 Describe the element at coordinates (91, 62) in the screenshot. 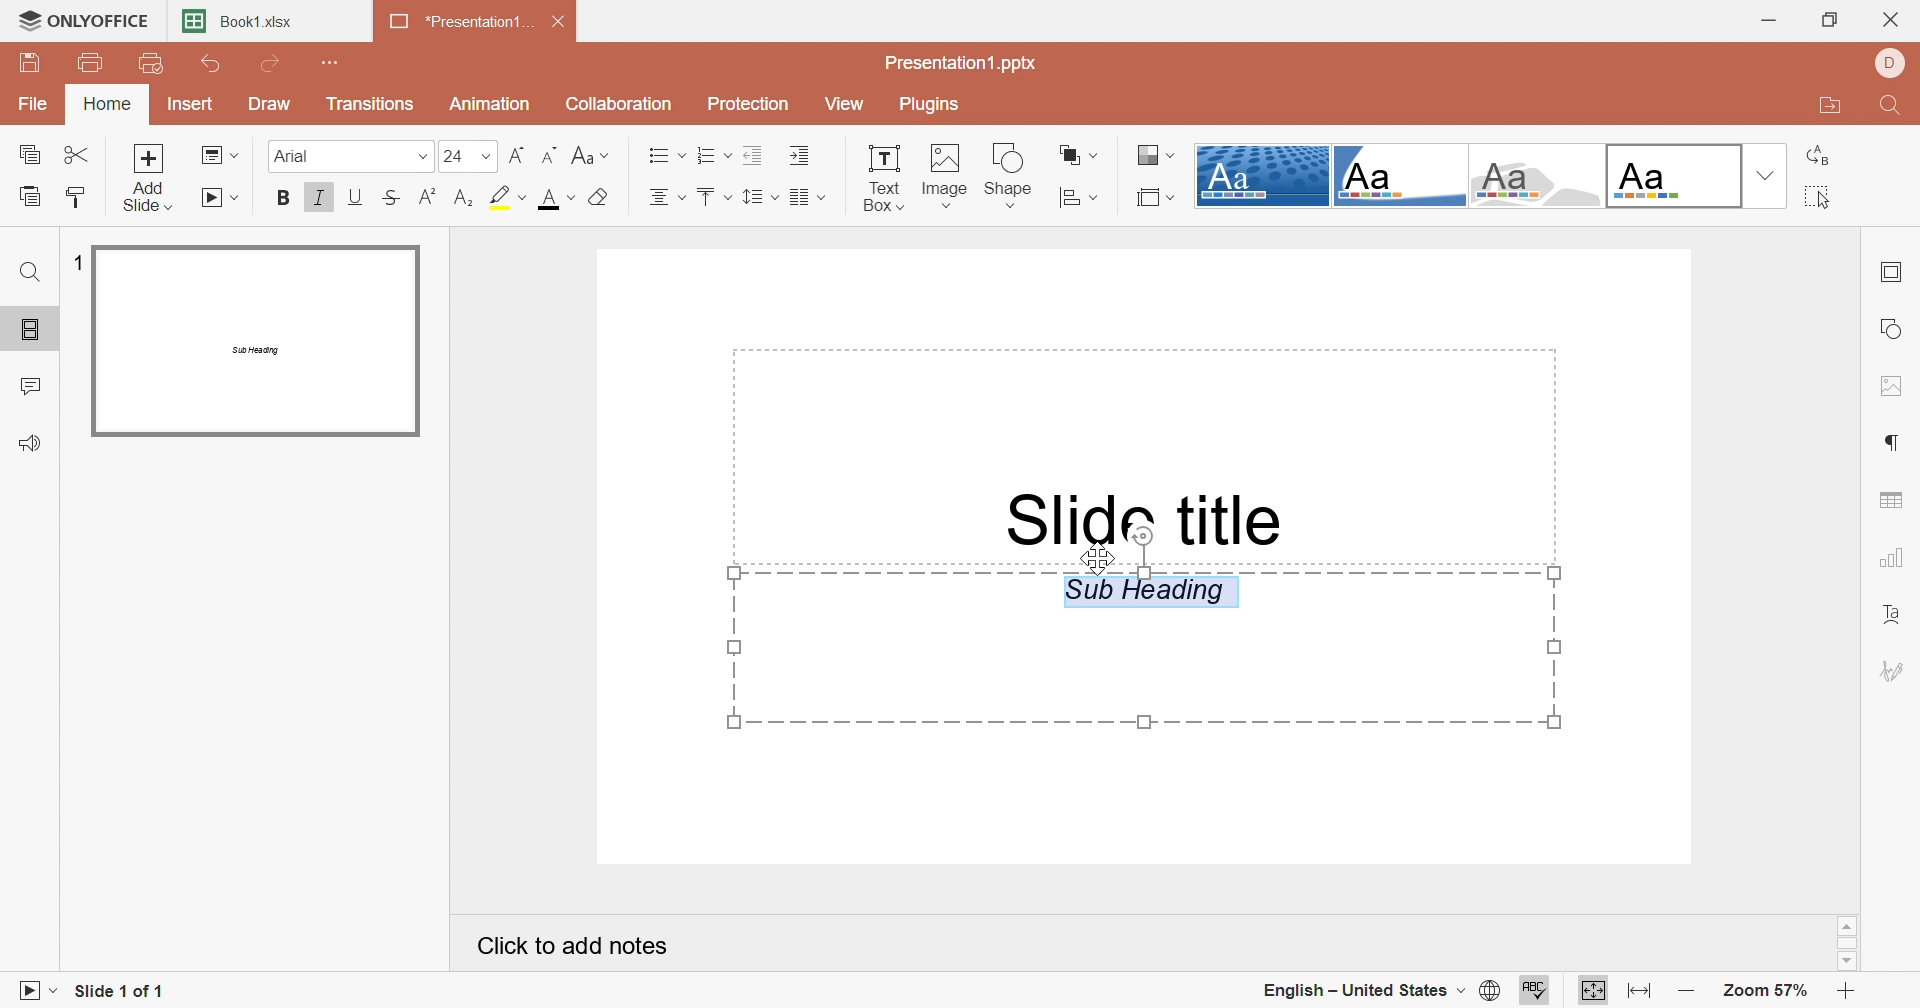

I see `Print` at that location.